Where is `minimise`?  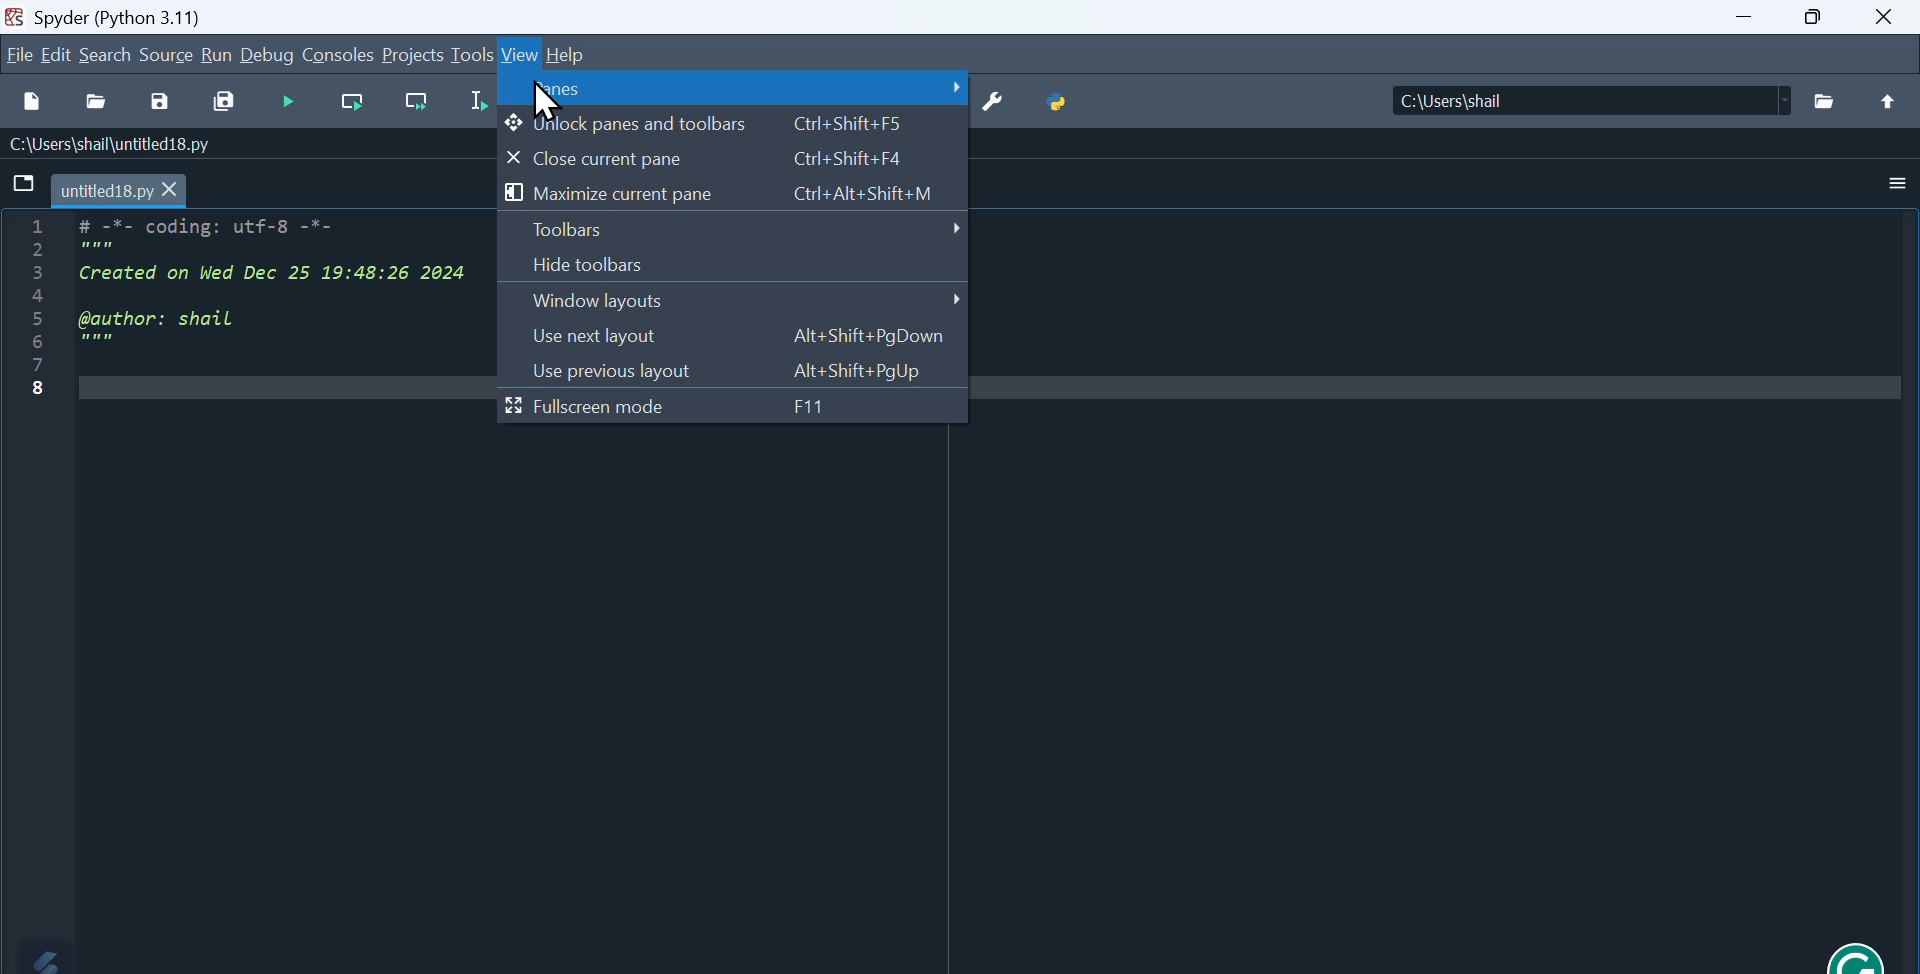
minimise is located at coordinates (1744, 20).